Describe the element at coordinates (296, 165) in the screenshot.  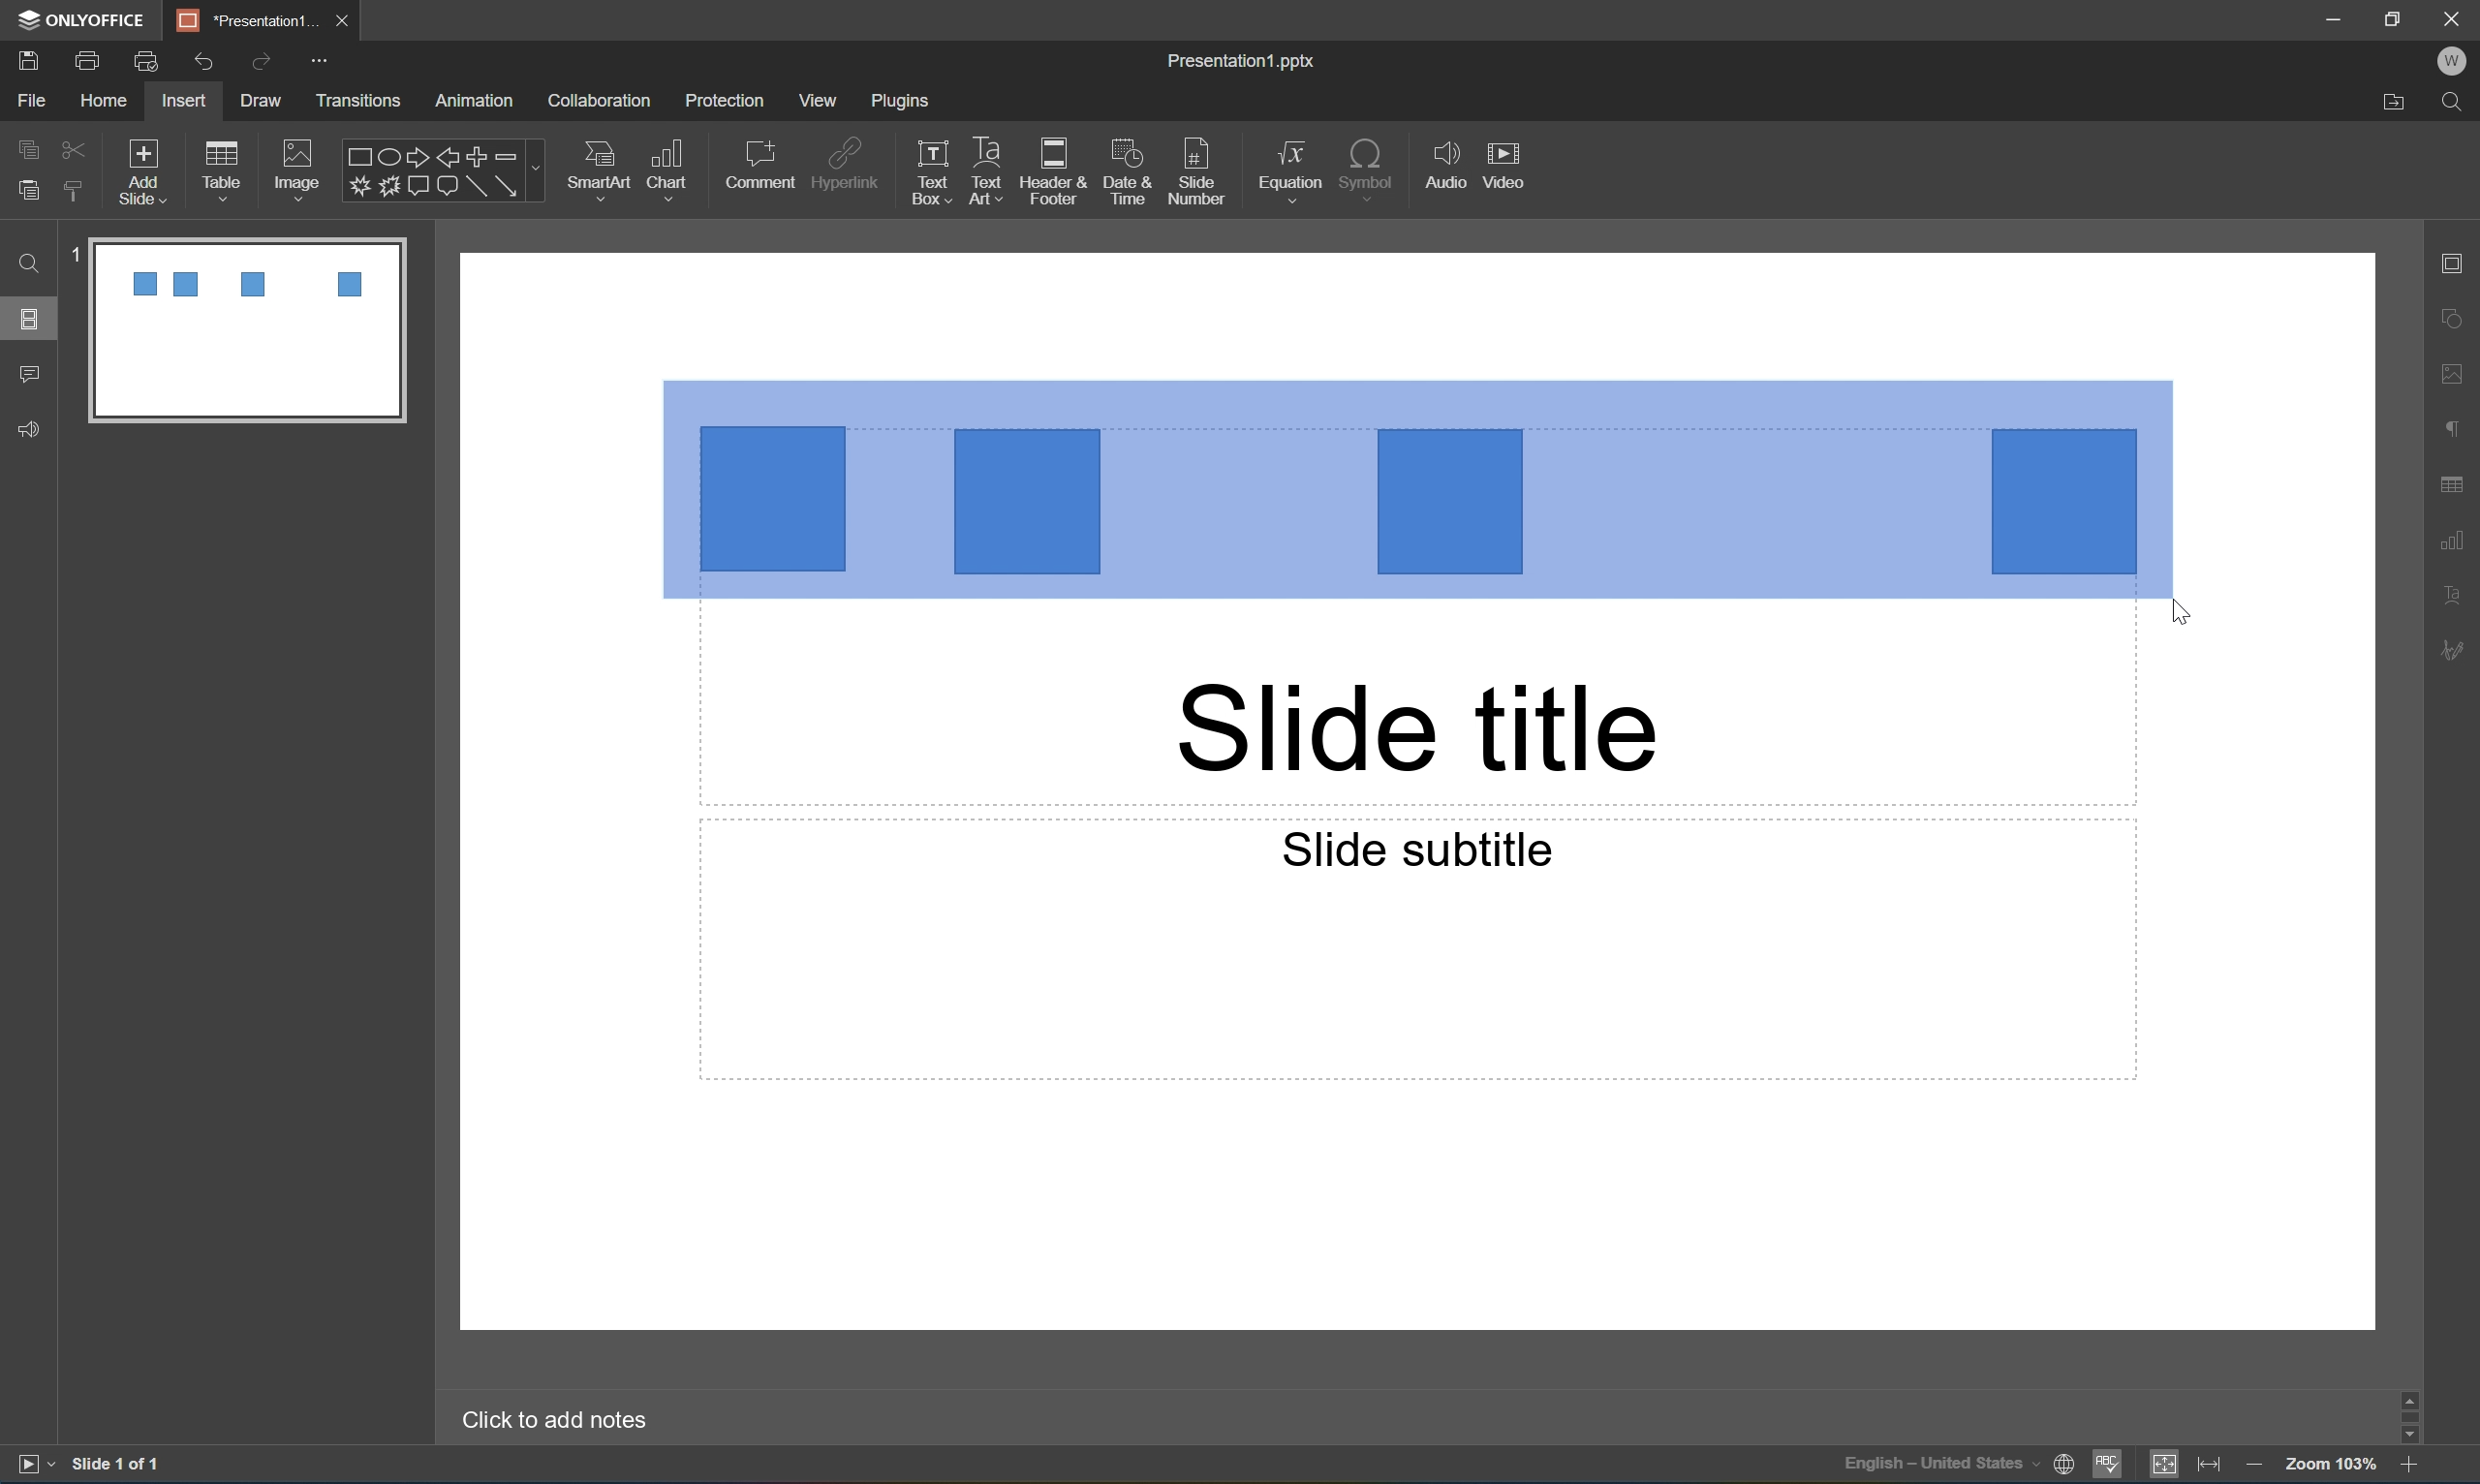
I see `image` at that location.